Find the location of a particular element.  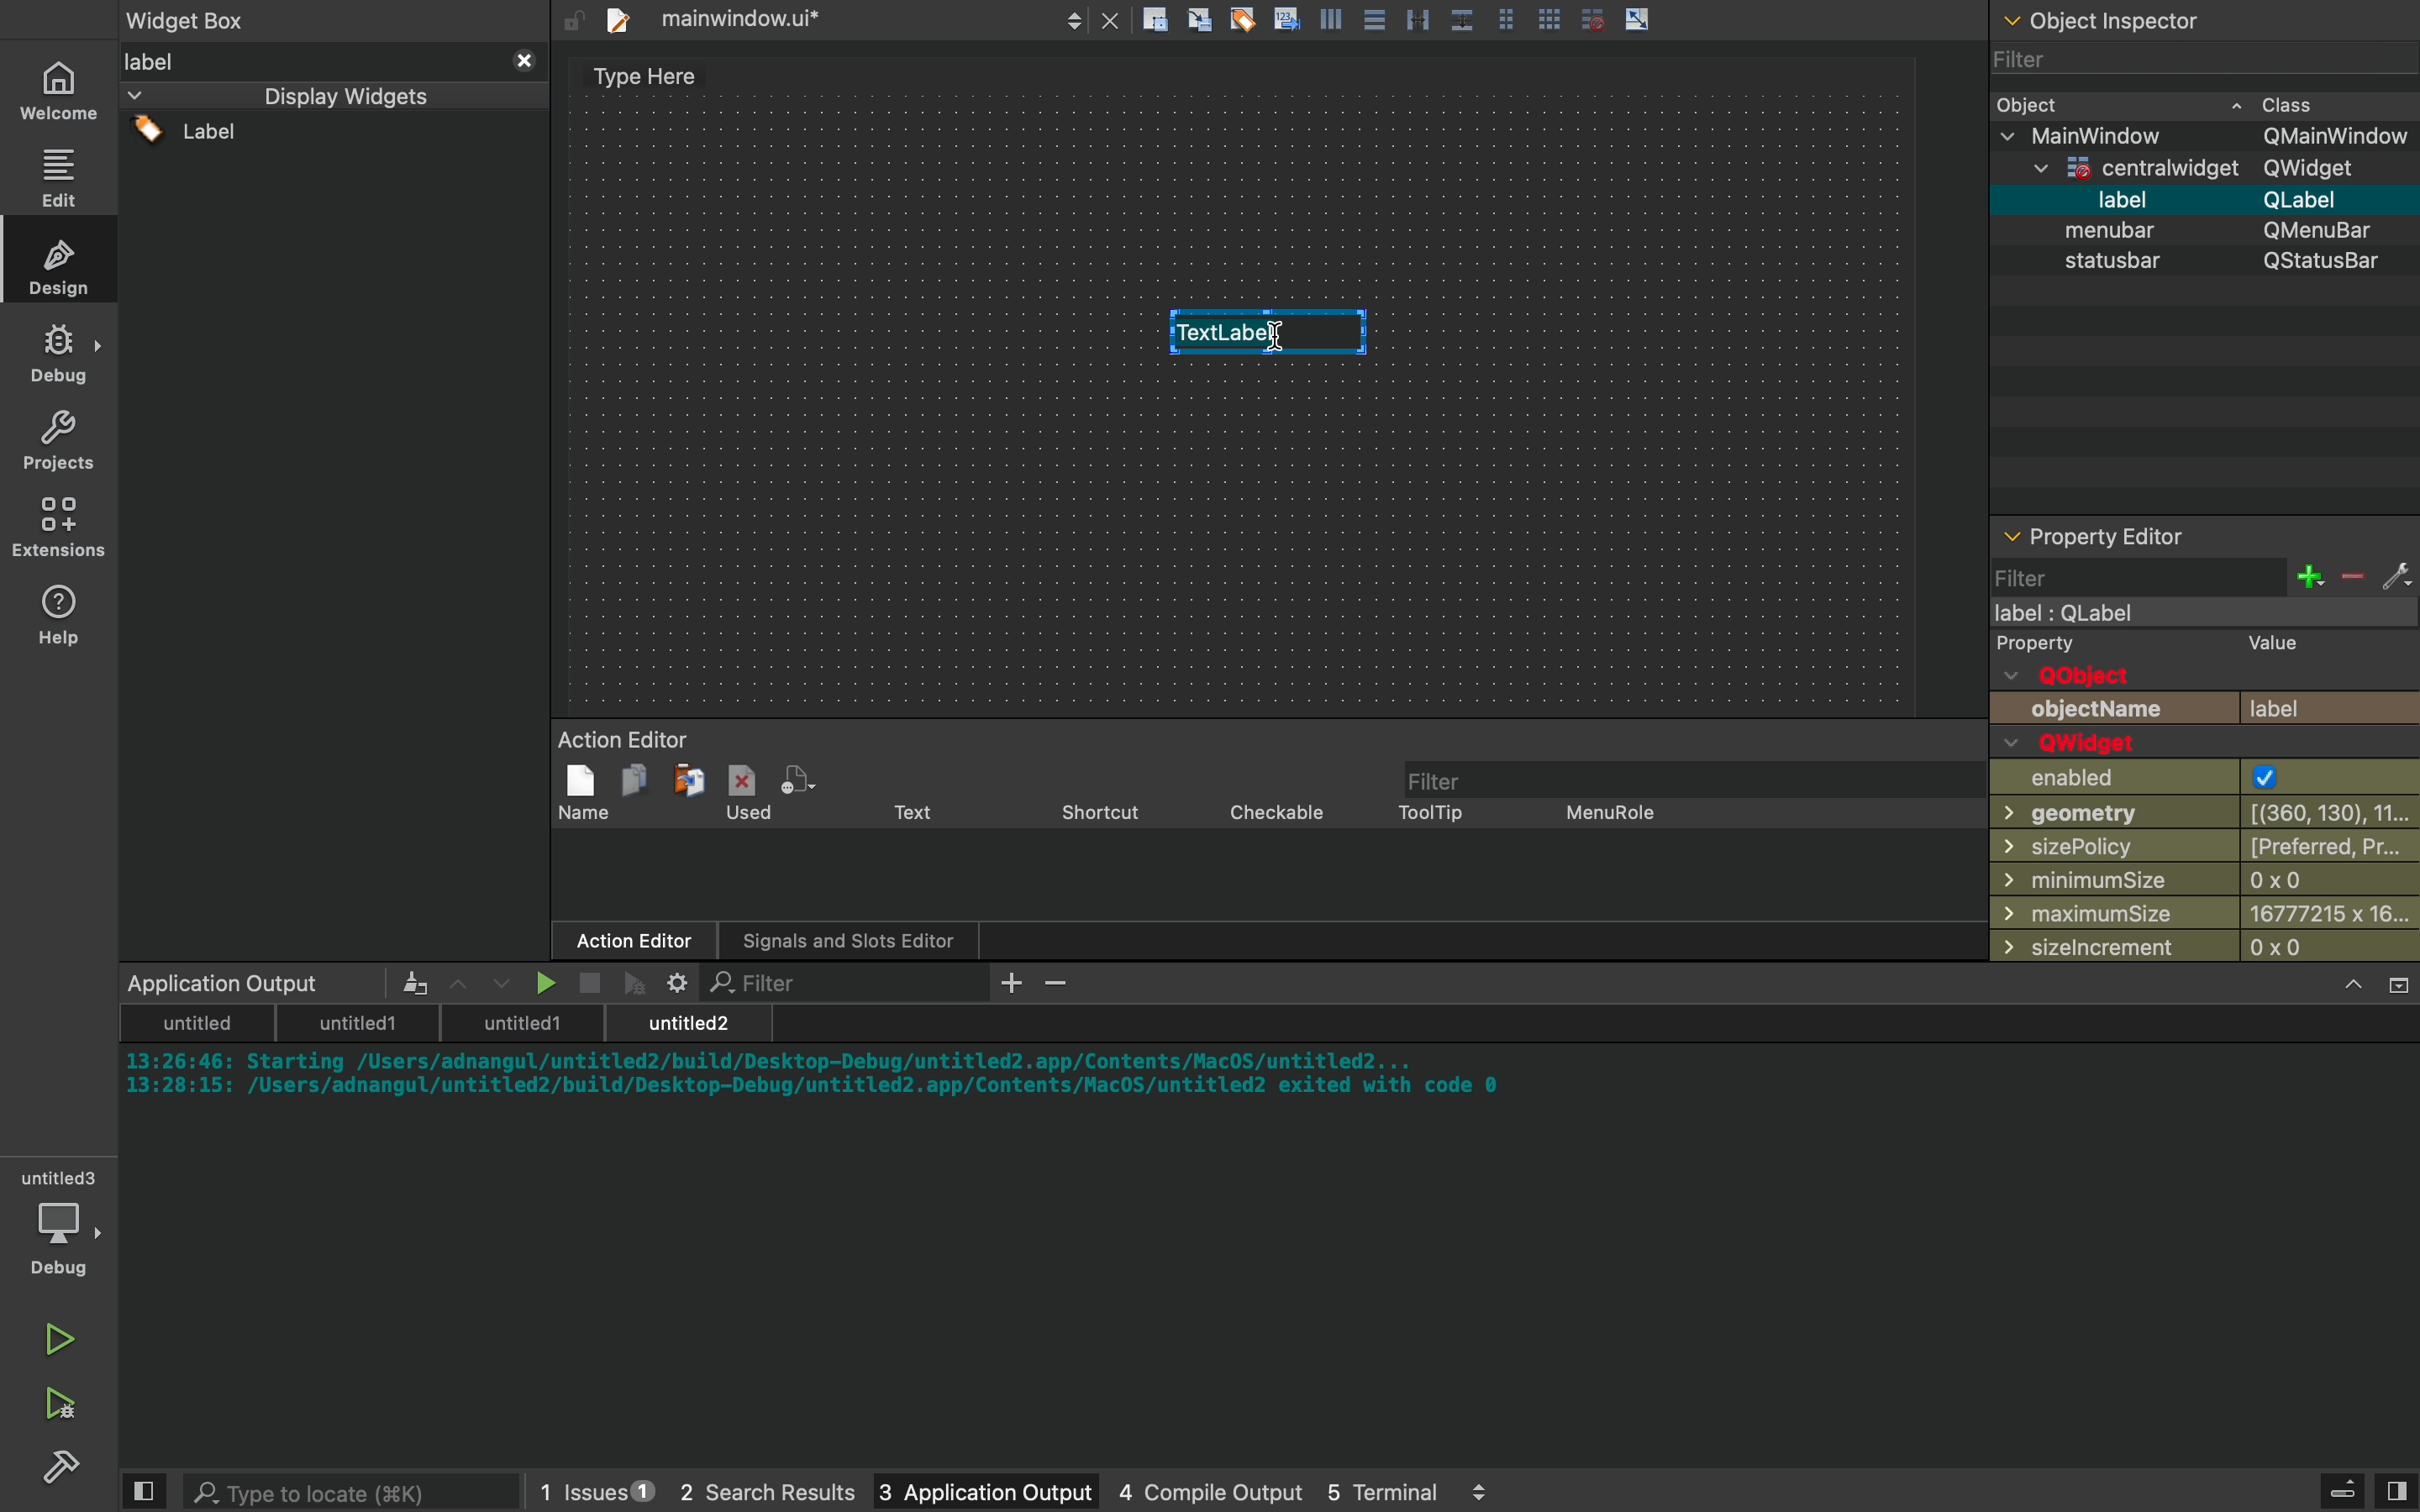

properties of widget is located at coordinates (2208, 743).